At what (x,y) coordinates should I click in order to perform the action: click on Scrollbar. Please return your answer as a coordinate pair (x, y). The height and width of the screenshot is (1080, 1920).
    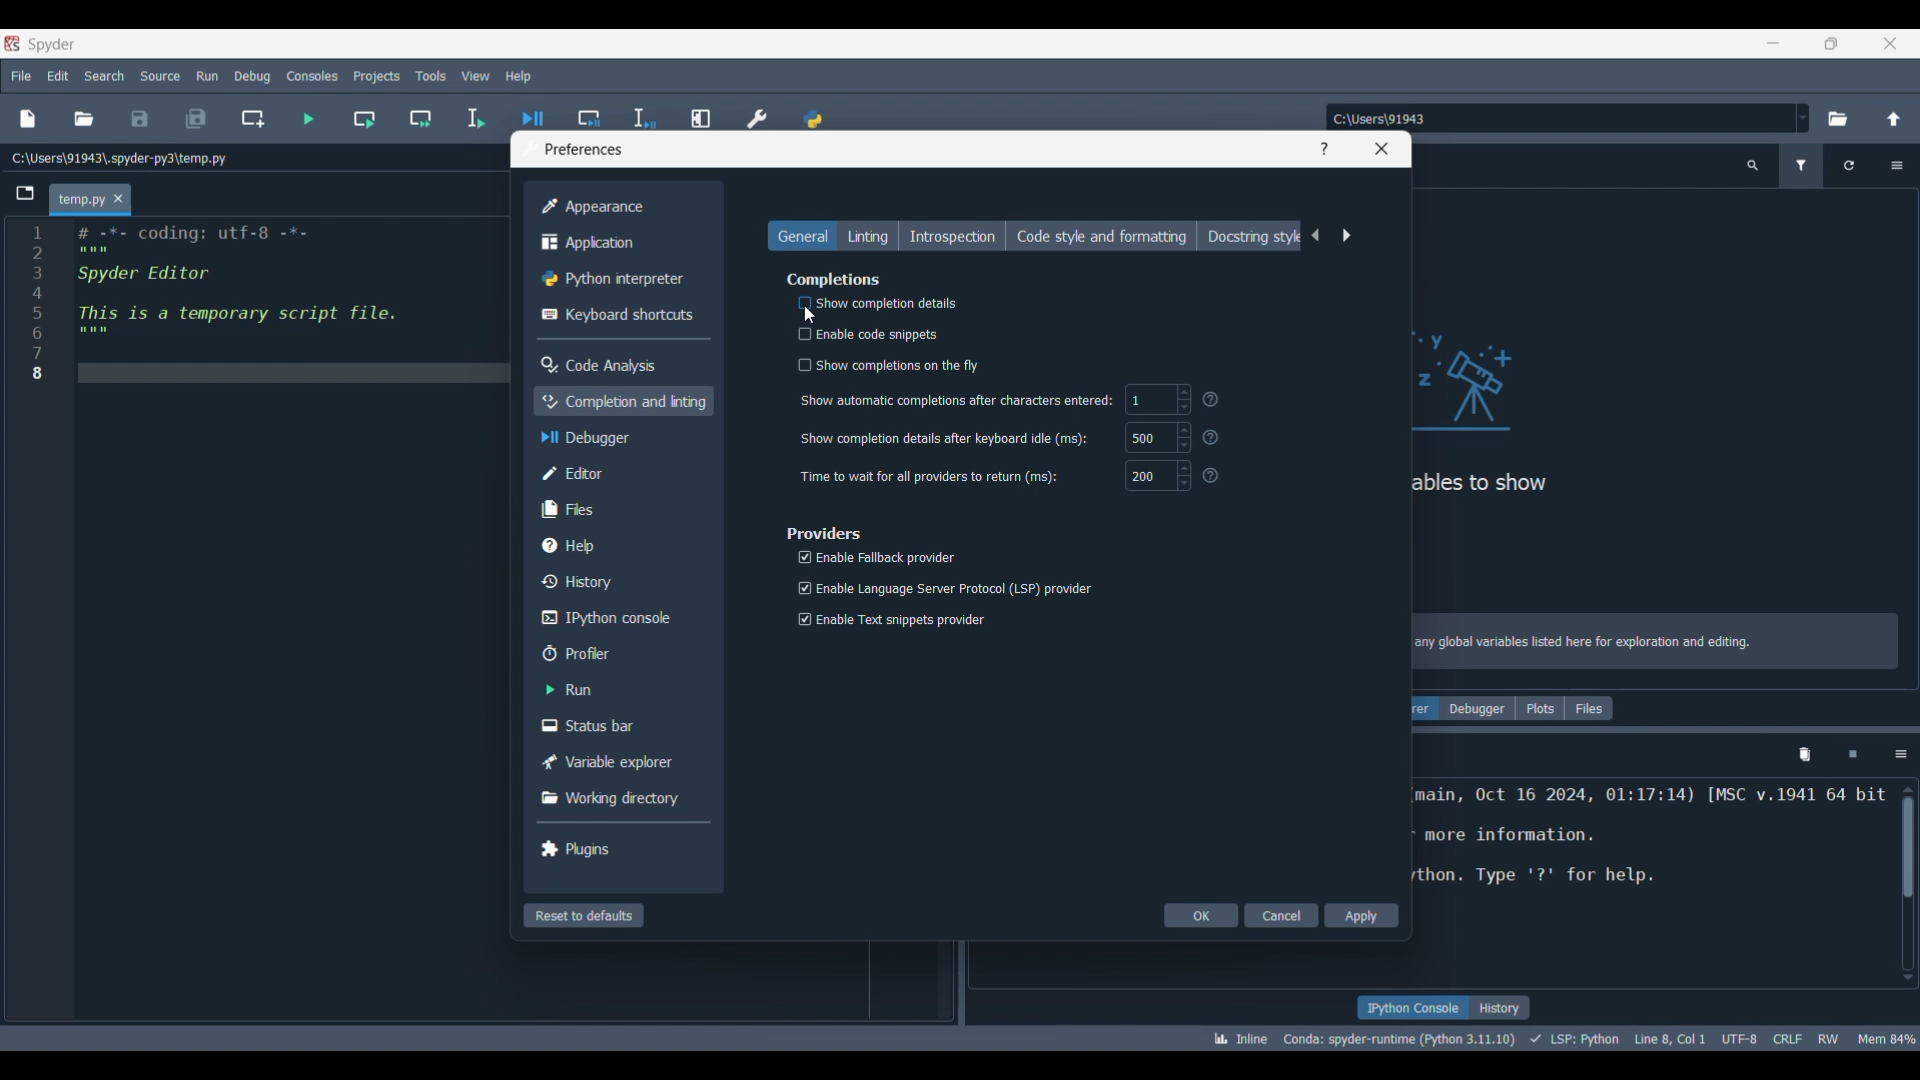
    Looking at the image, I should click on (1908, 858).